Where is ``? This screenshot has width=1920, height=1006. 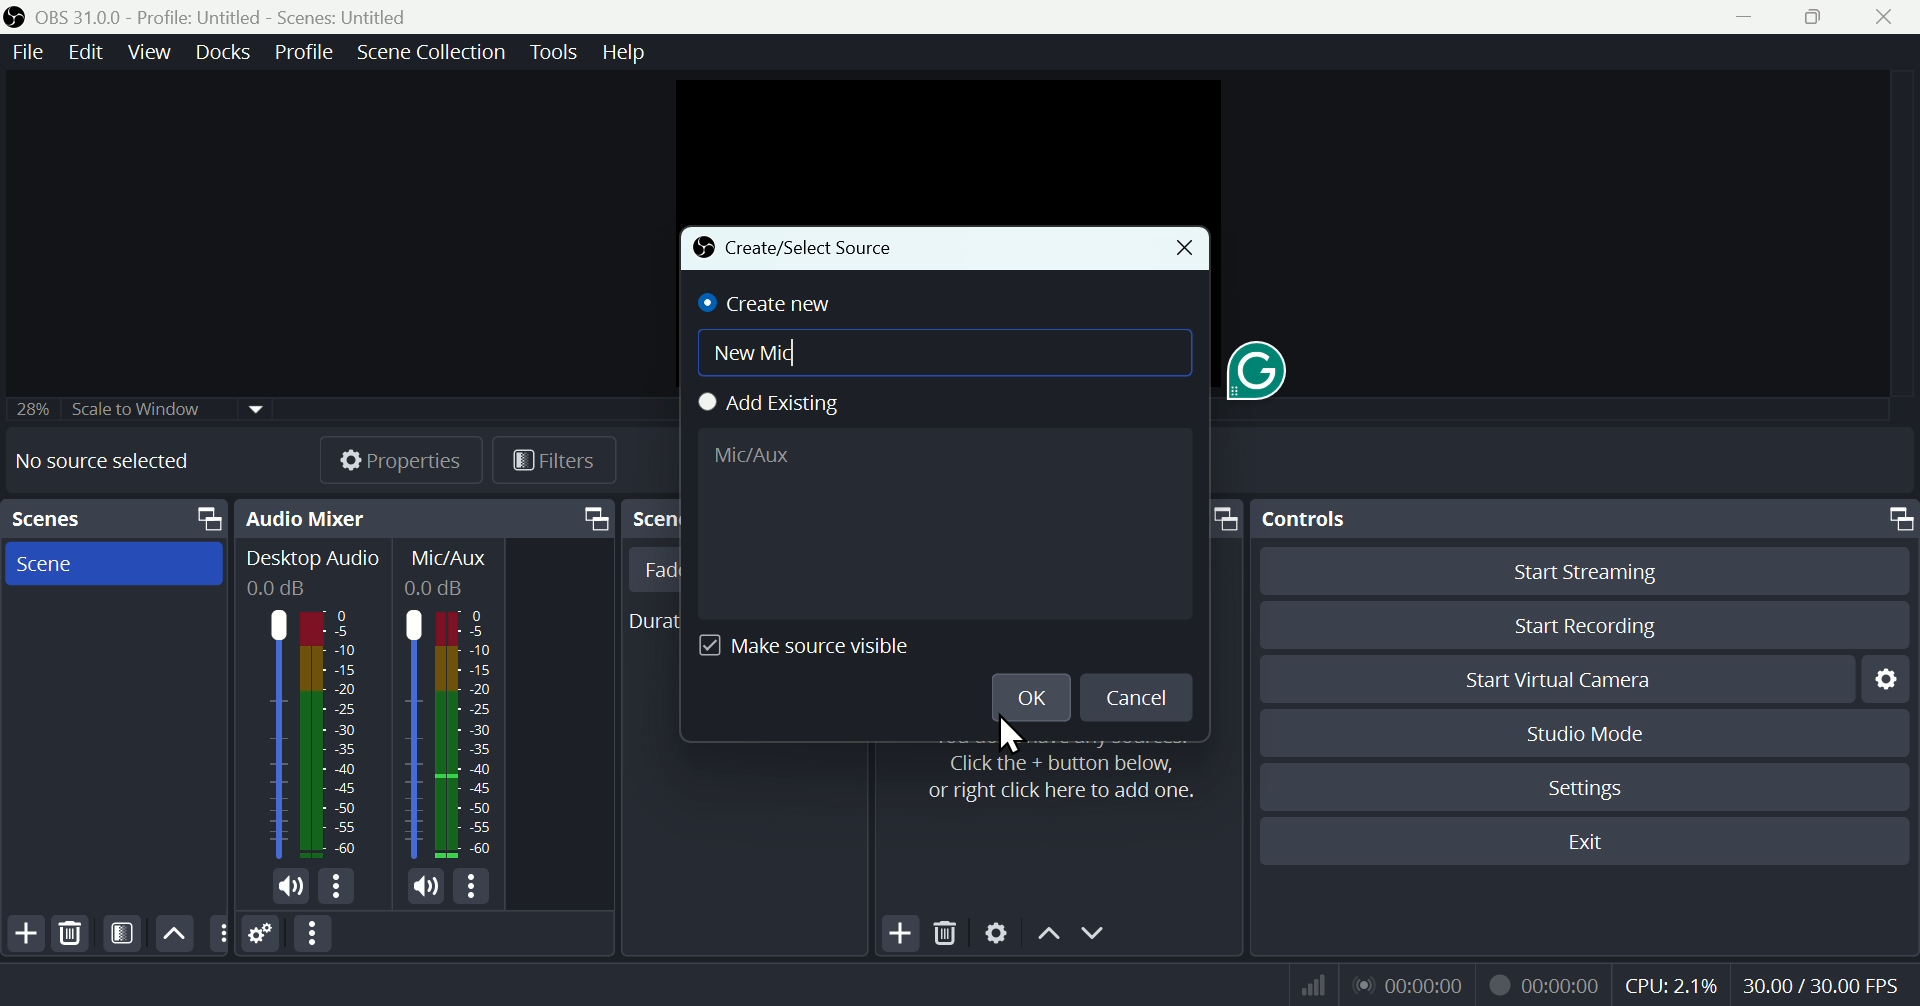  is located at coordinates (1600, 570).